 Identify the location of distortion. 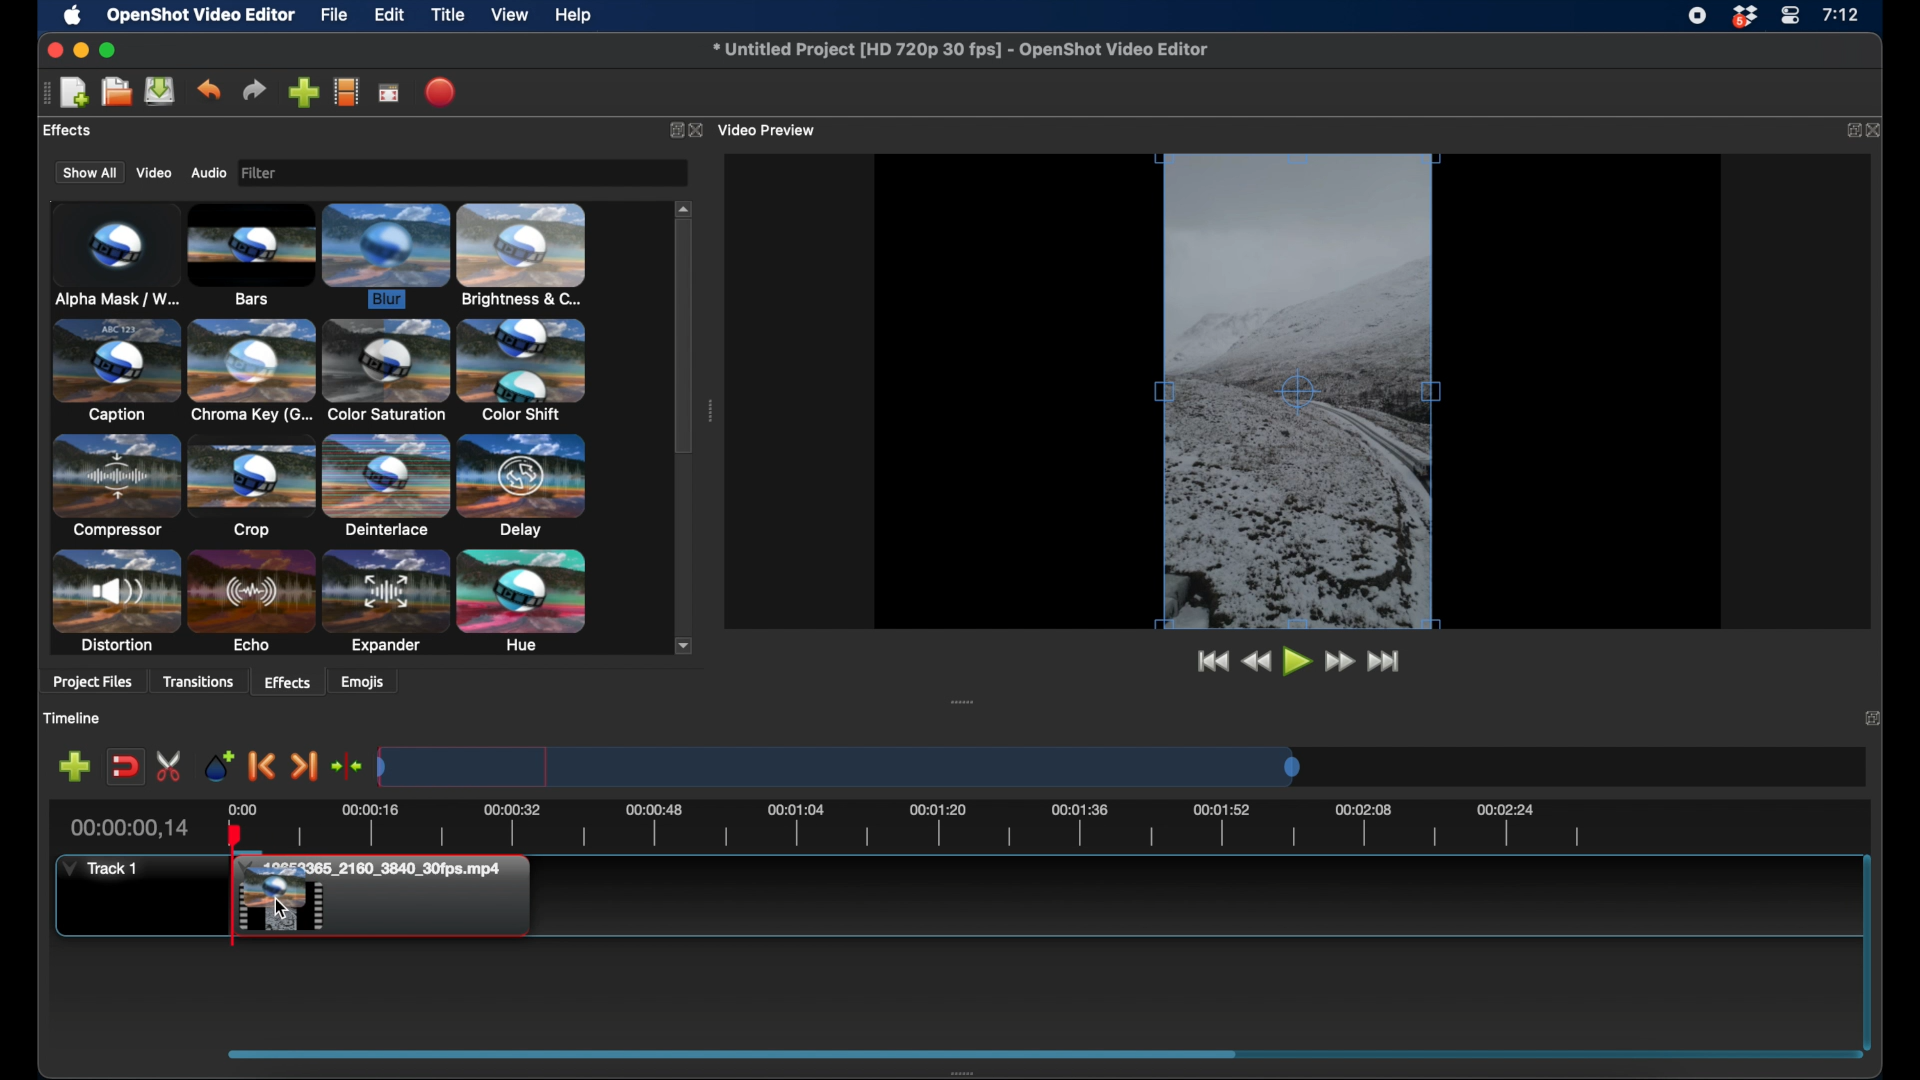
(114, 601).